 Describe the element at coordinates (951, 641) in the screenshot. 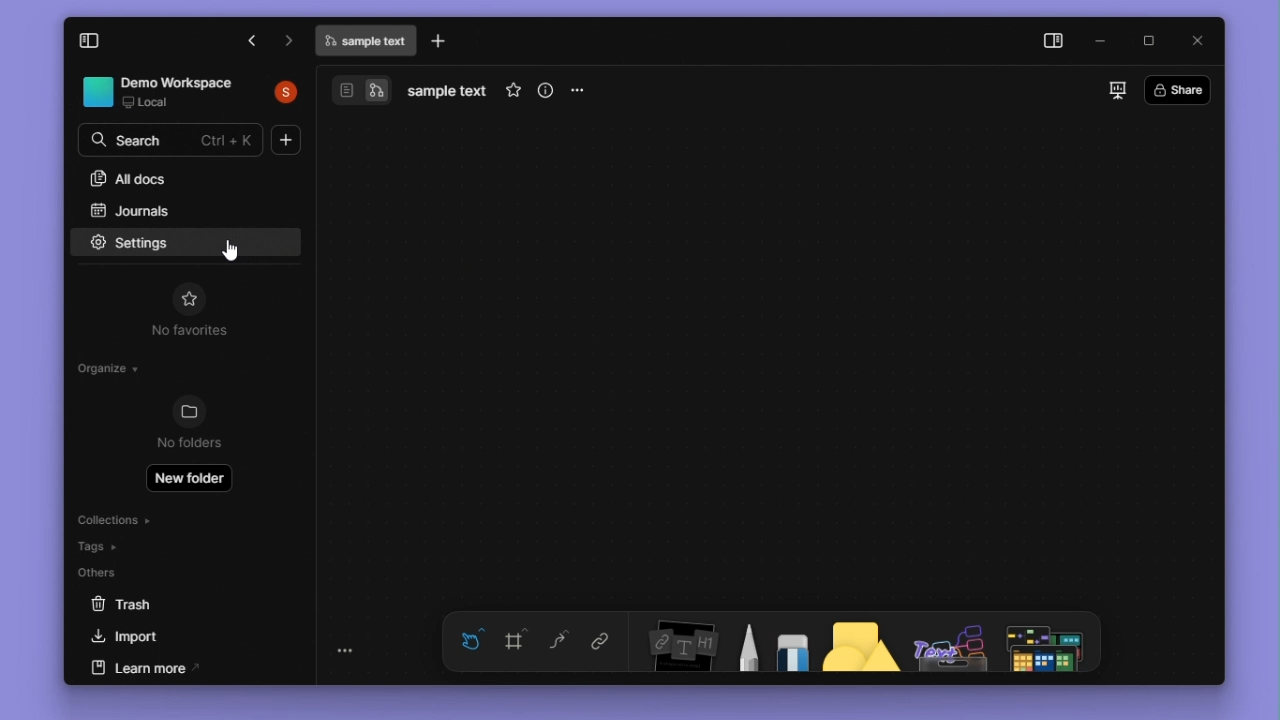

I see `others` at that location.